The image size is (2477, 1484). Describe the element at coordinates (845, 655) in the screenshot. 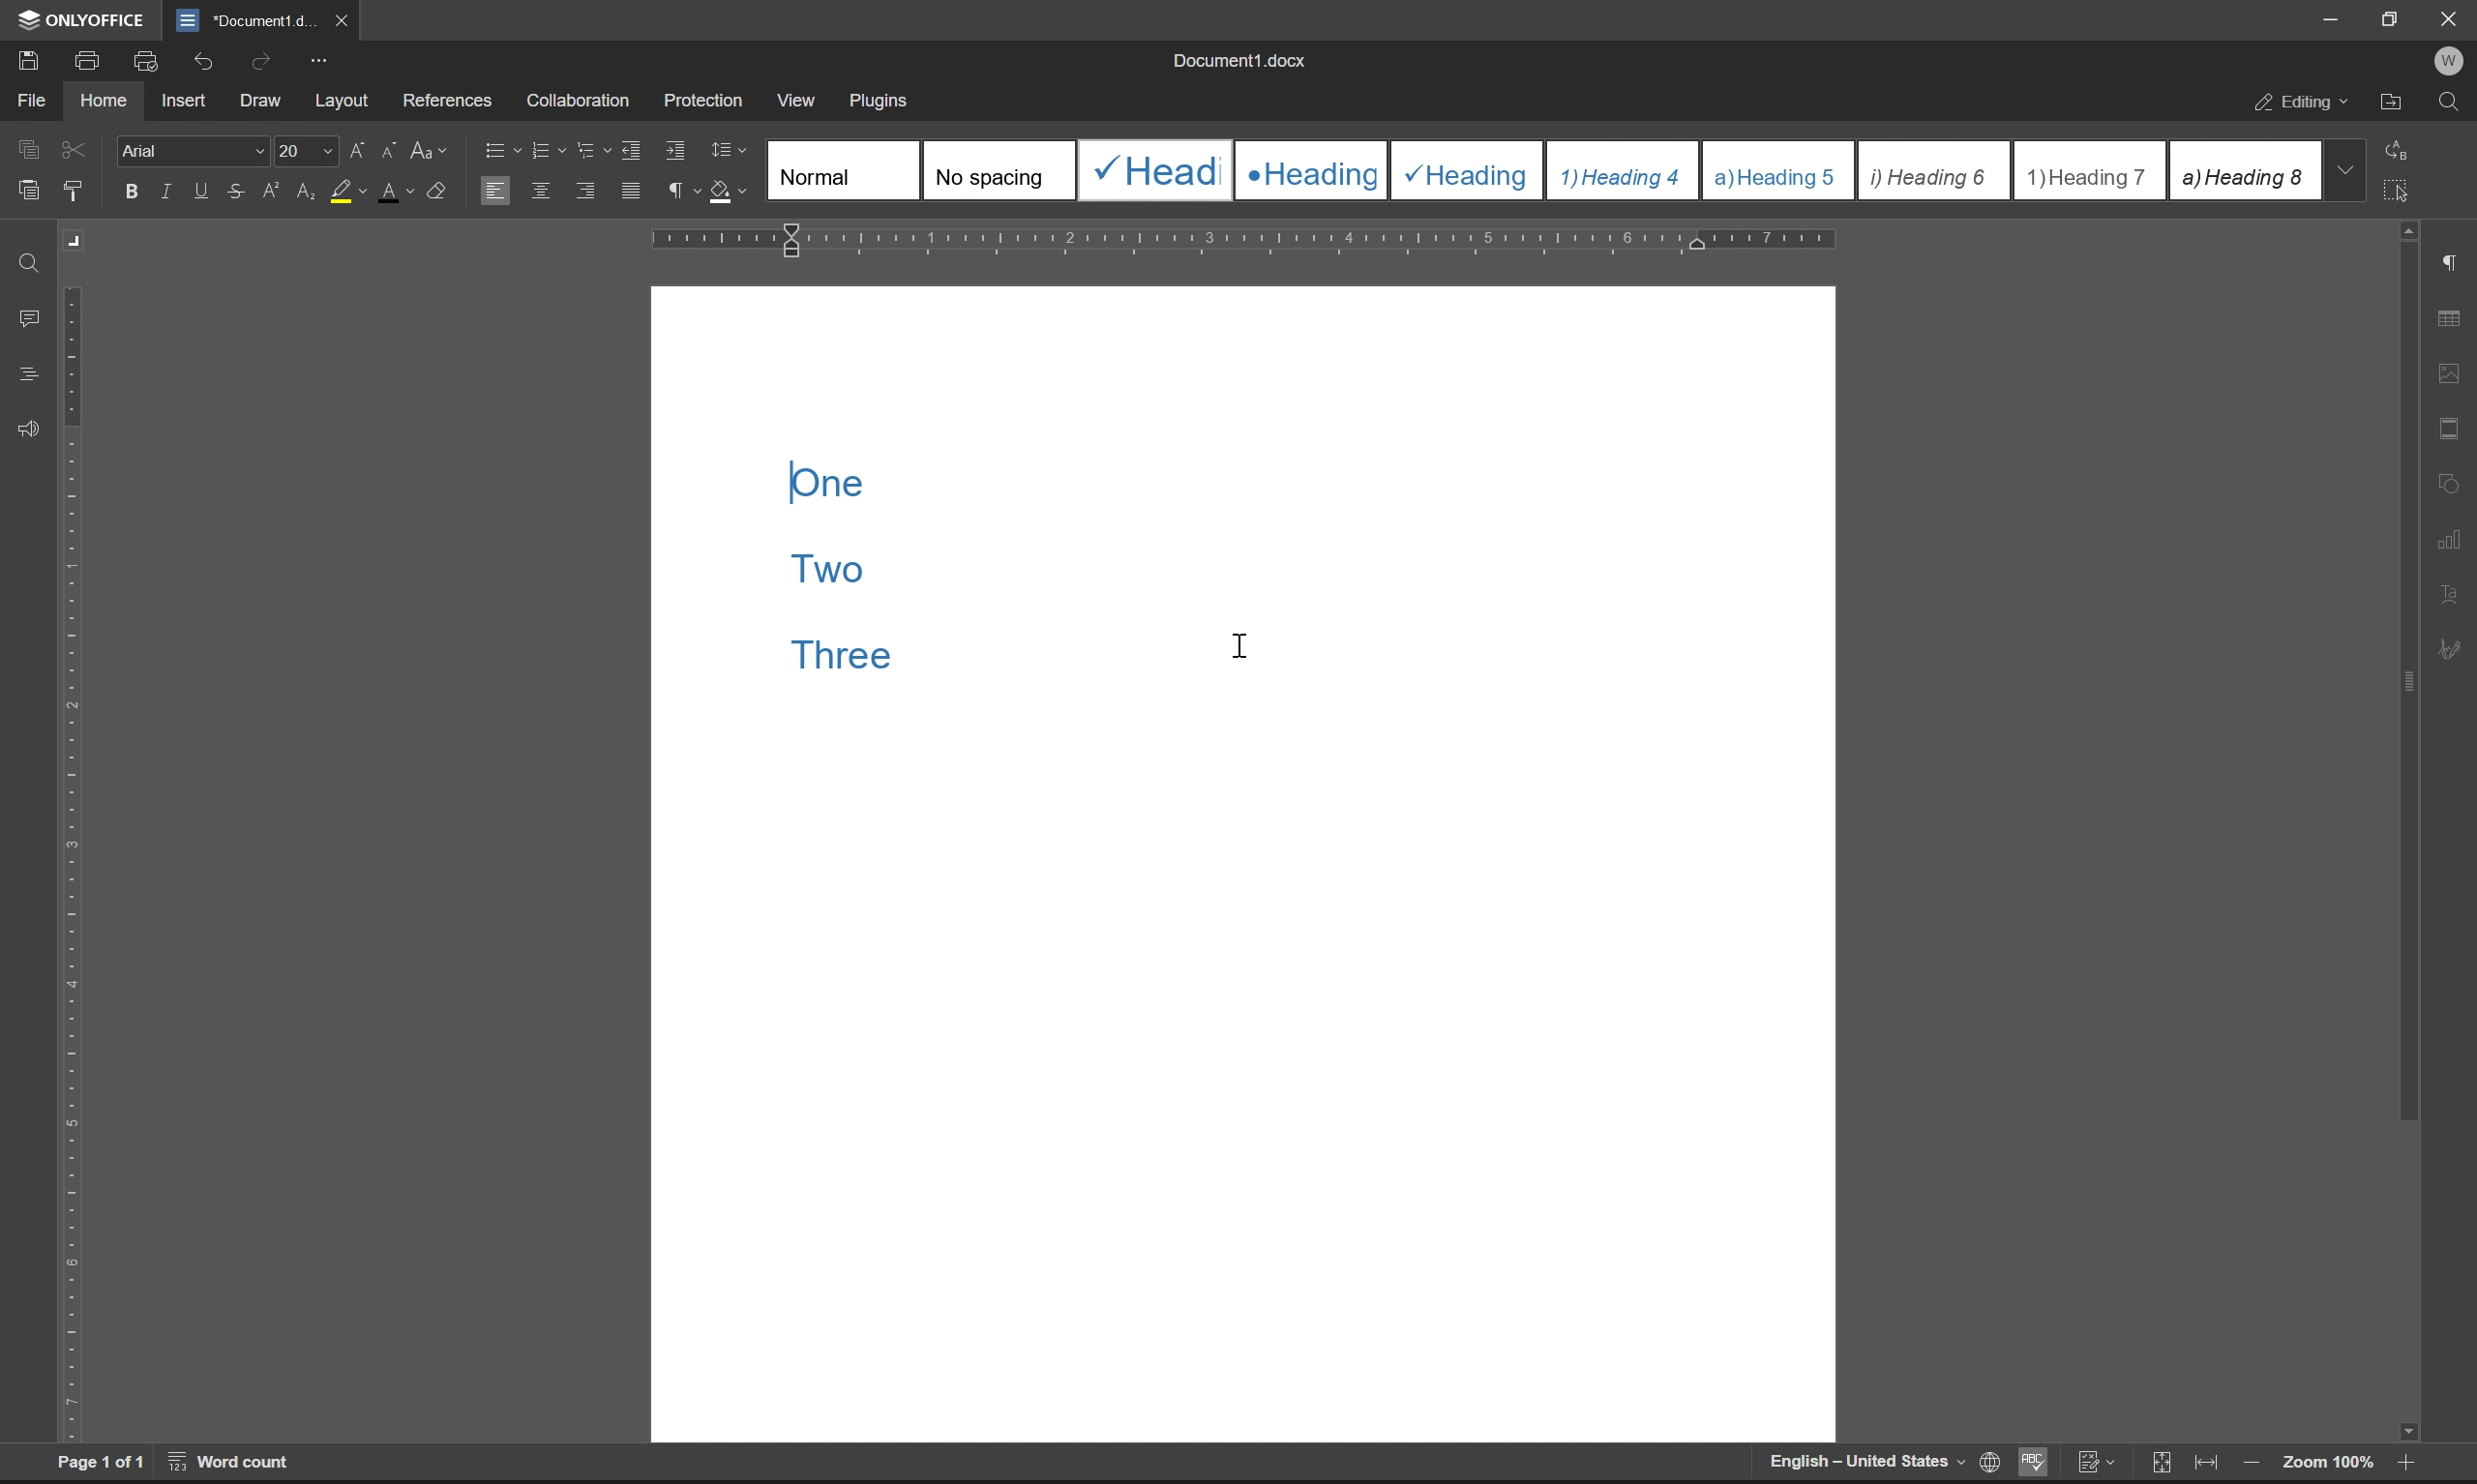

I see `three` at that location.